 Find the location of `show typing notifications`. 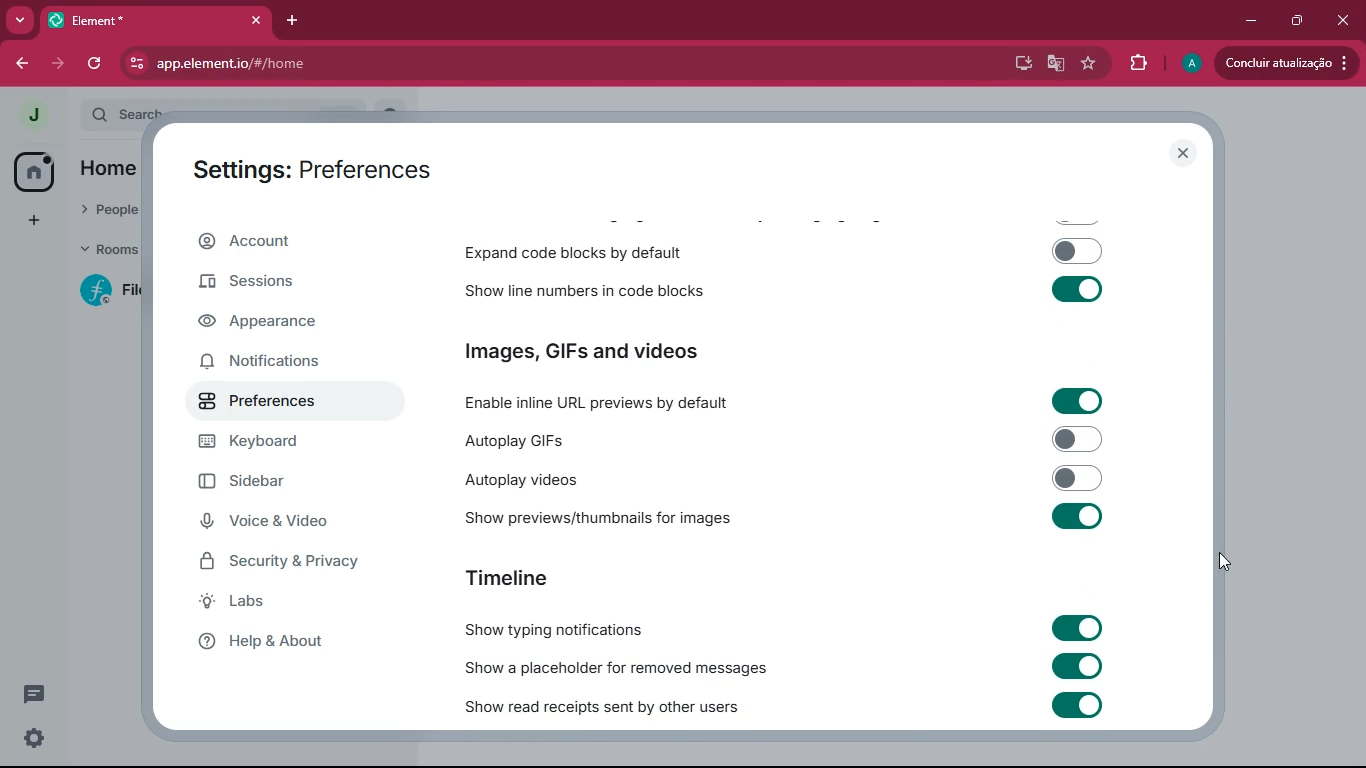

show typing notifications is located at coordinates (573, 629).